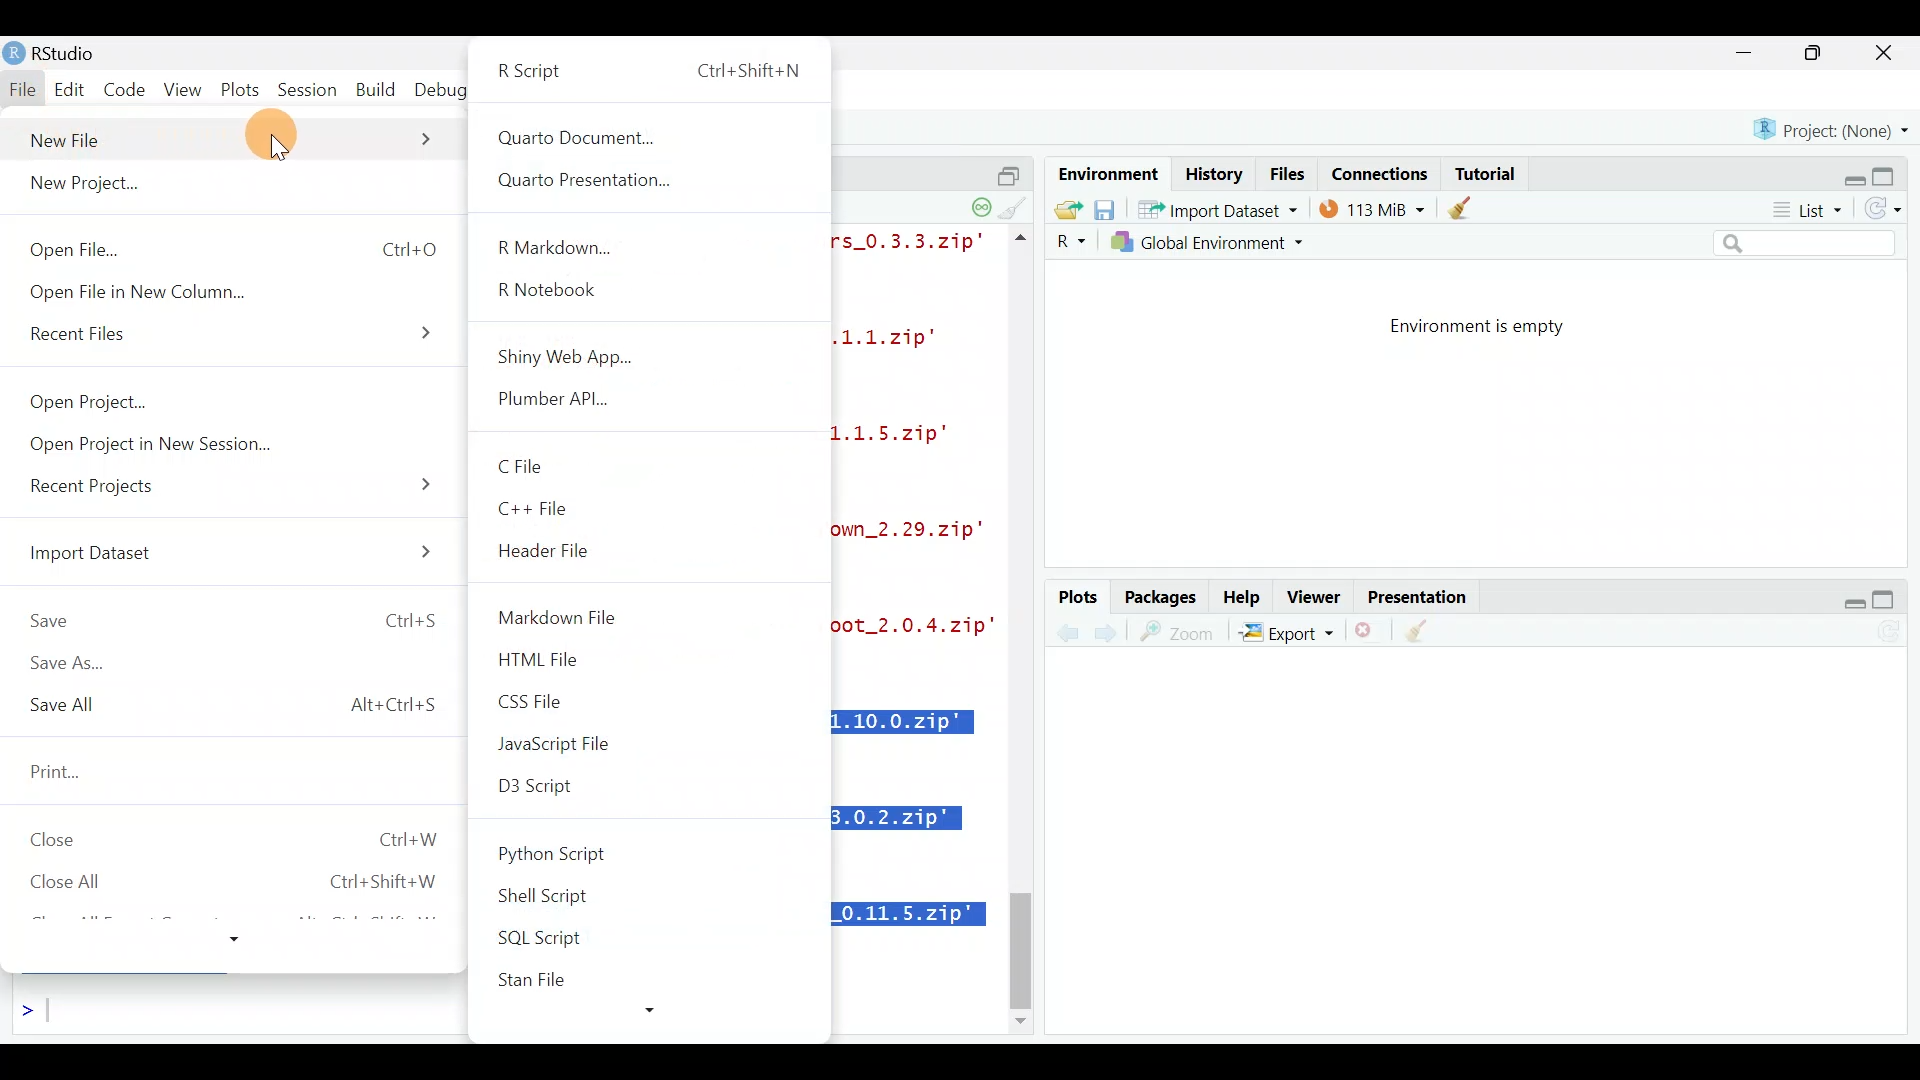 The height and width of the screenshot is (1080, 1920). I want to click on JavaScript file, so click(569, 749).